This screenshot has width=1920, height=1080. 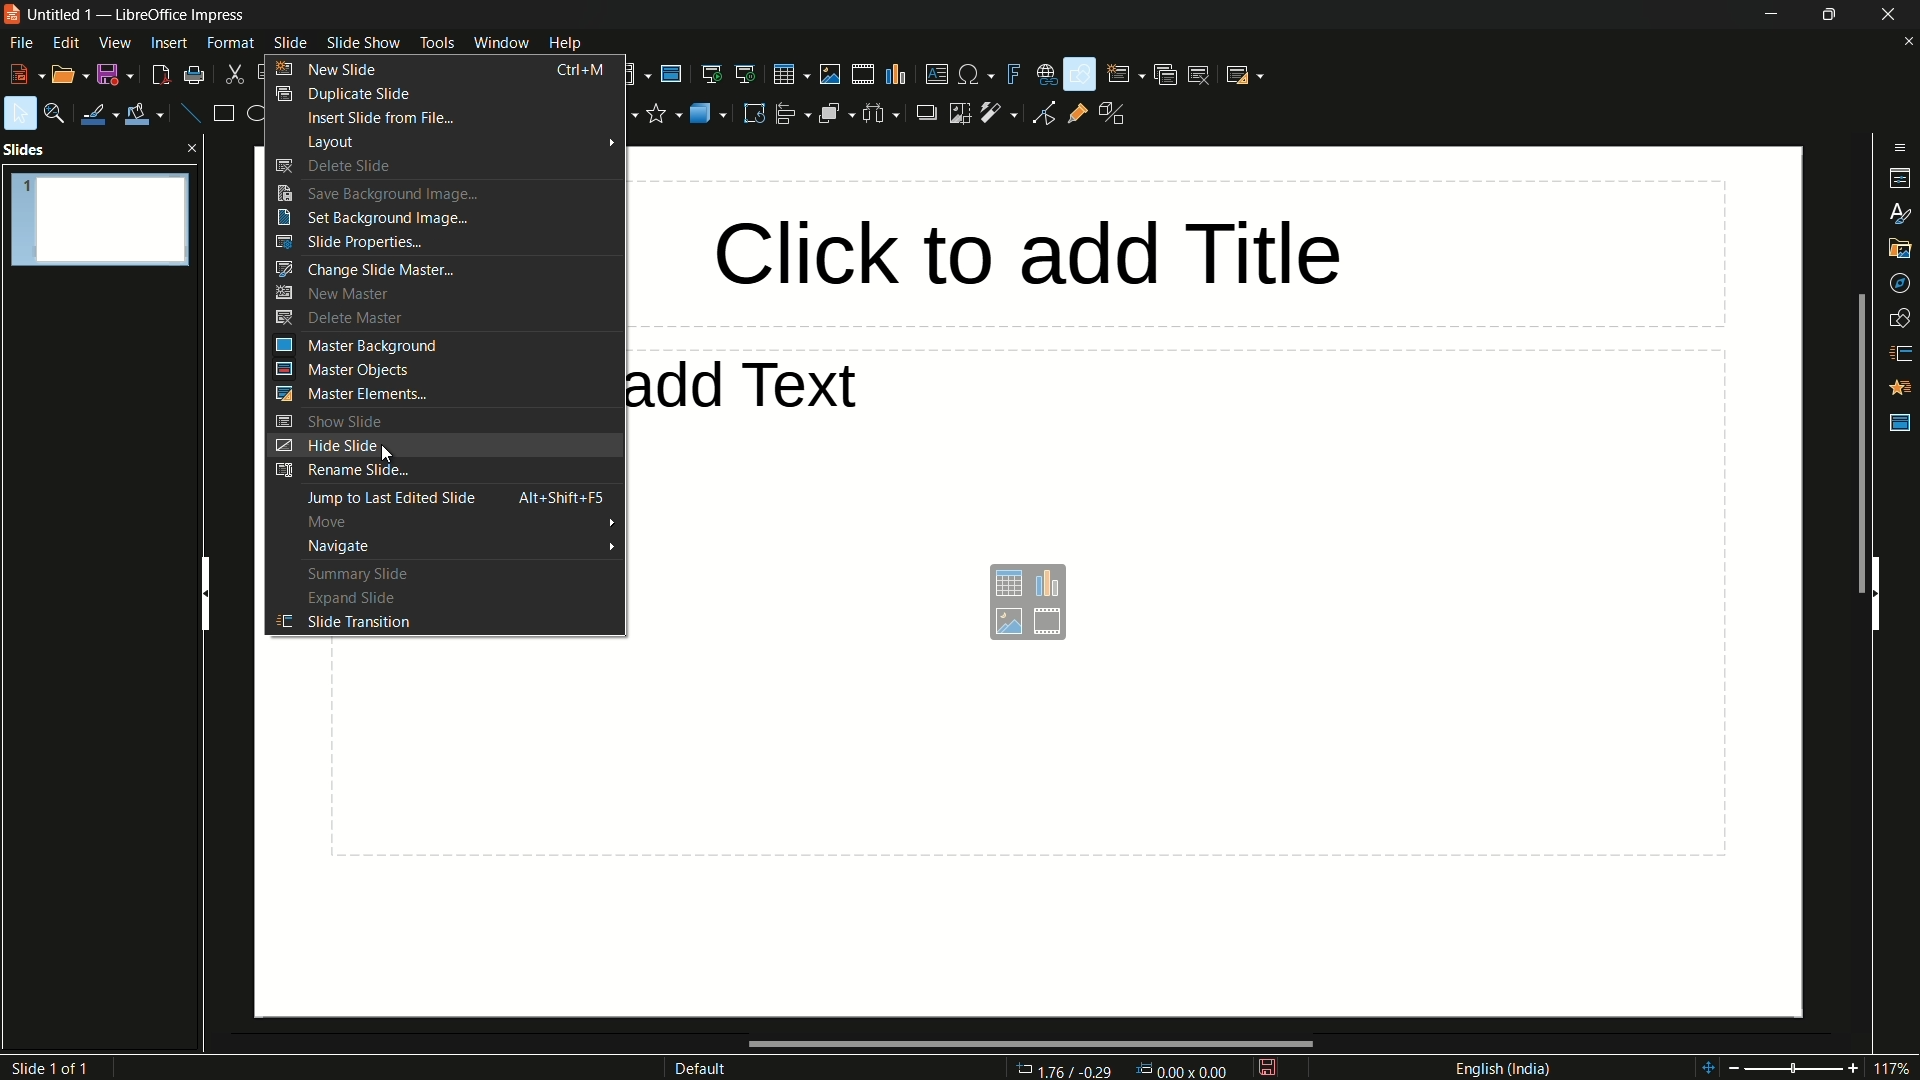 I want to click on new slide, so click(x=325, y=69).